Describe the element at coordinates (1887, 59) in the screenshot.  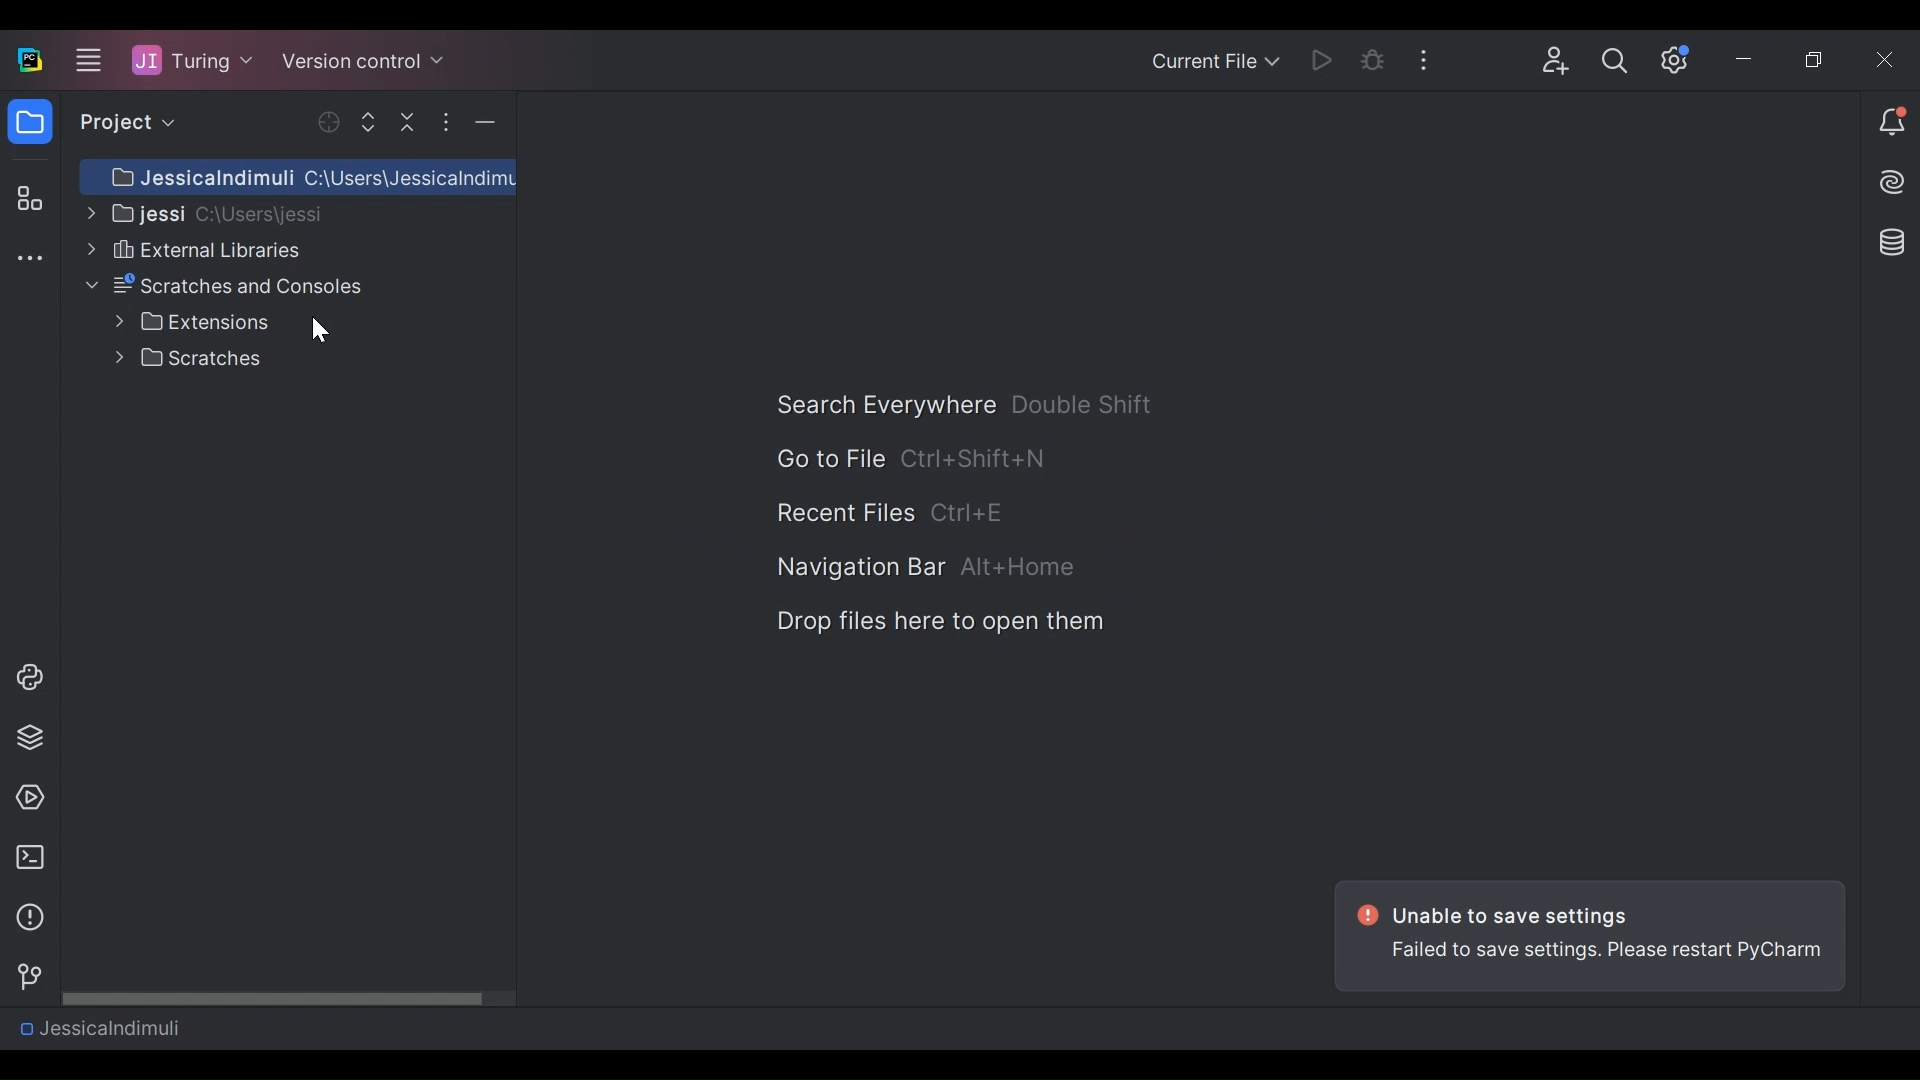
I see `Close` at that location.